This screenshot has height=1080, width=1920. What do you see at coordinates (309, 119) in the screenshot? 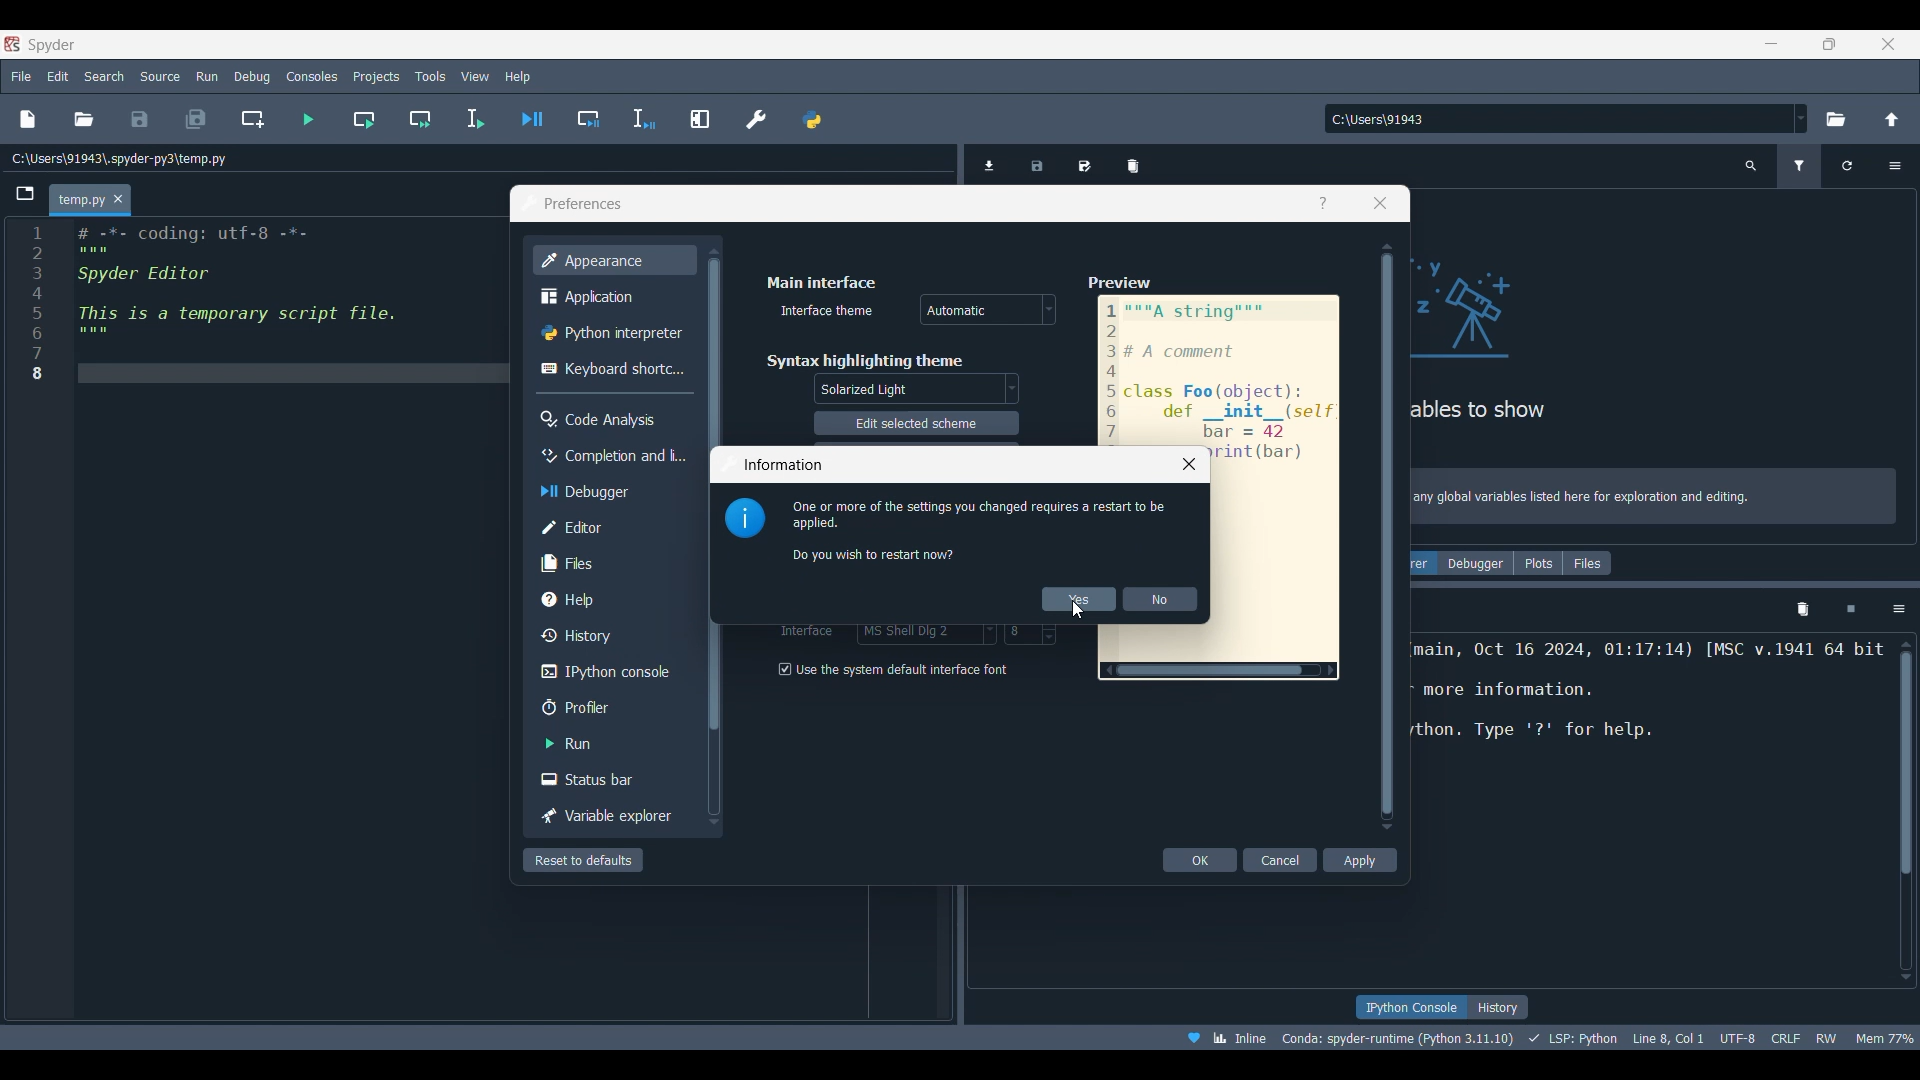
I see `Run file` at bounding box center [309, 119].